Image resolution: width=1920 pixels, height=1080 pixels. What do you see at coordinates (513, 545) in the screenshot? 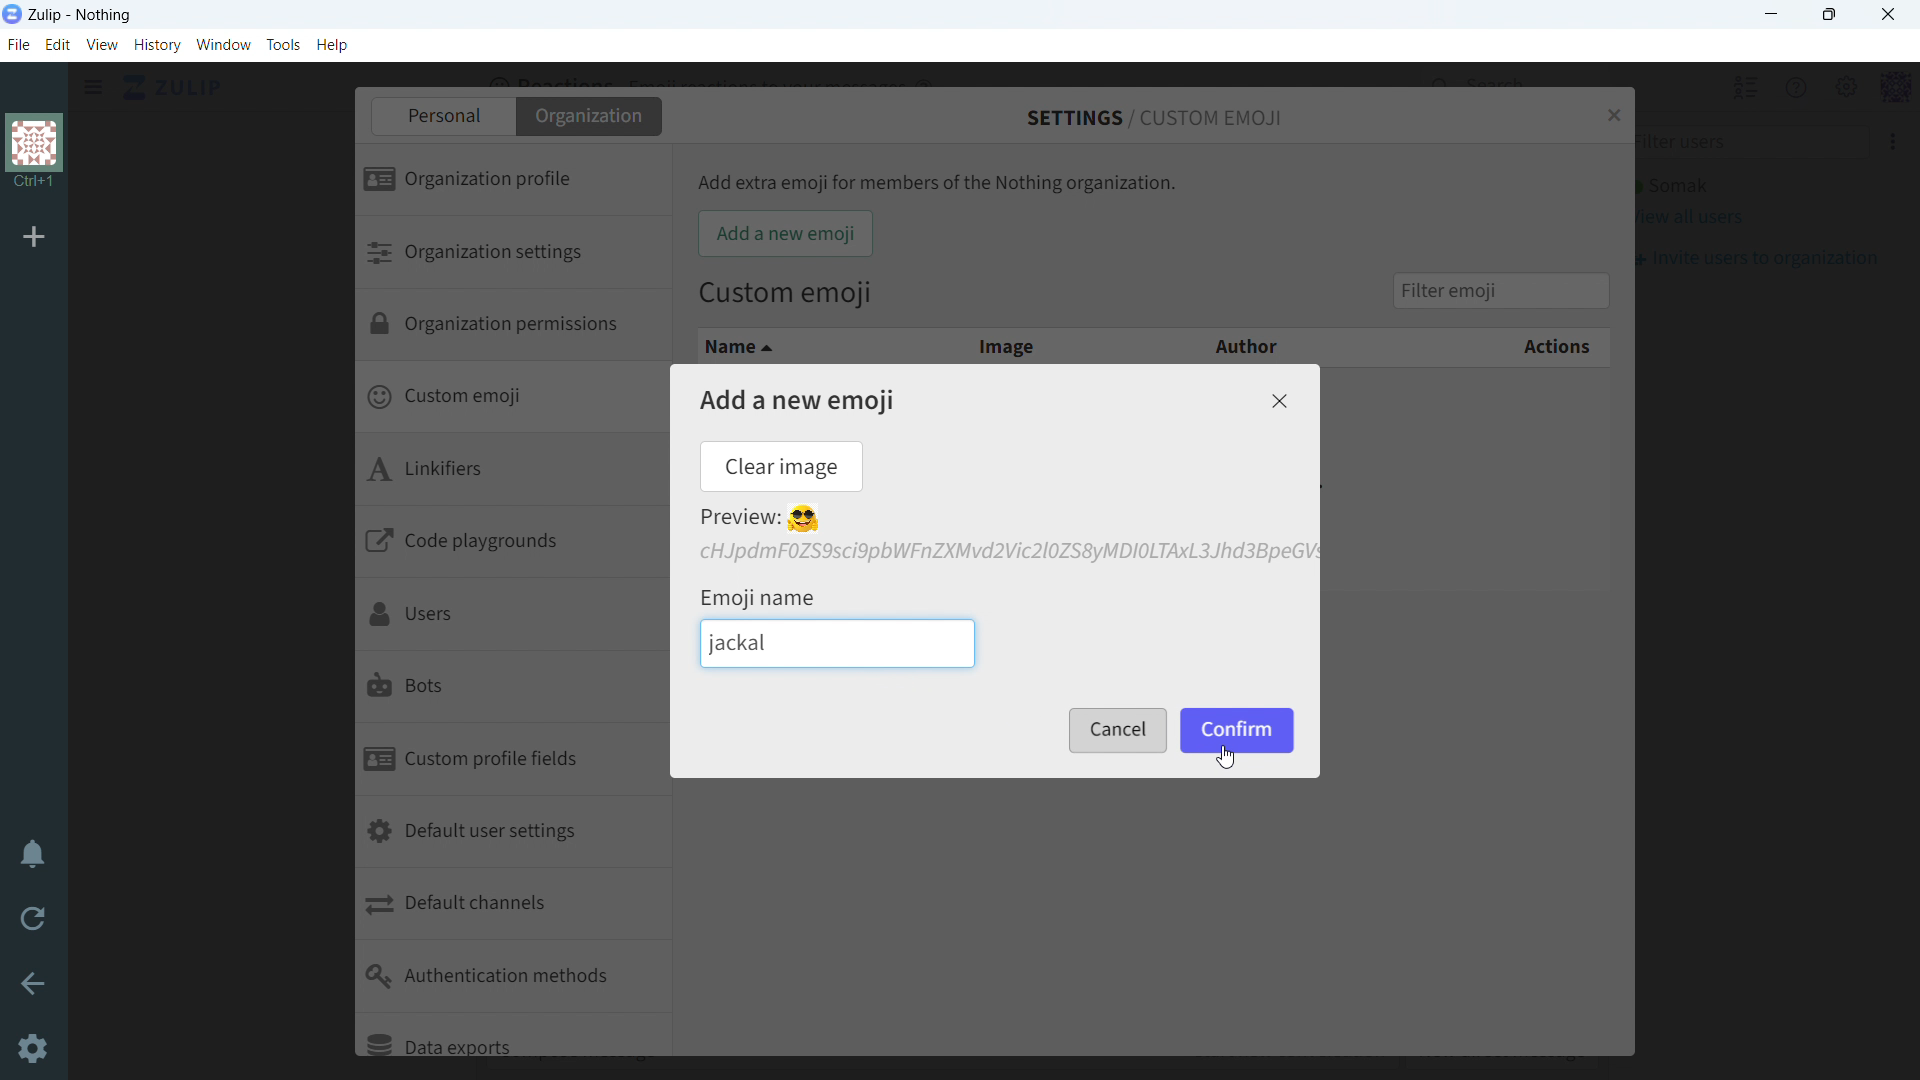
I see `code playgrounds` at bounding box center [513, 545].